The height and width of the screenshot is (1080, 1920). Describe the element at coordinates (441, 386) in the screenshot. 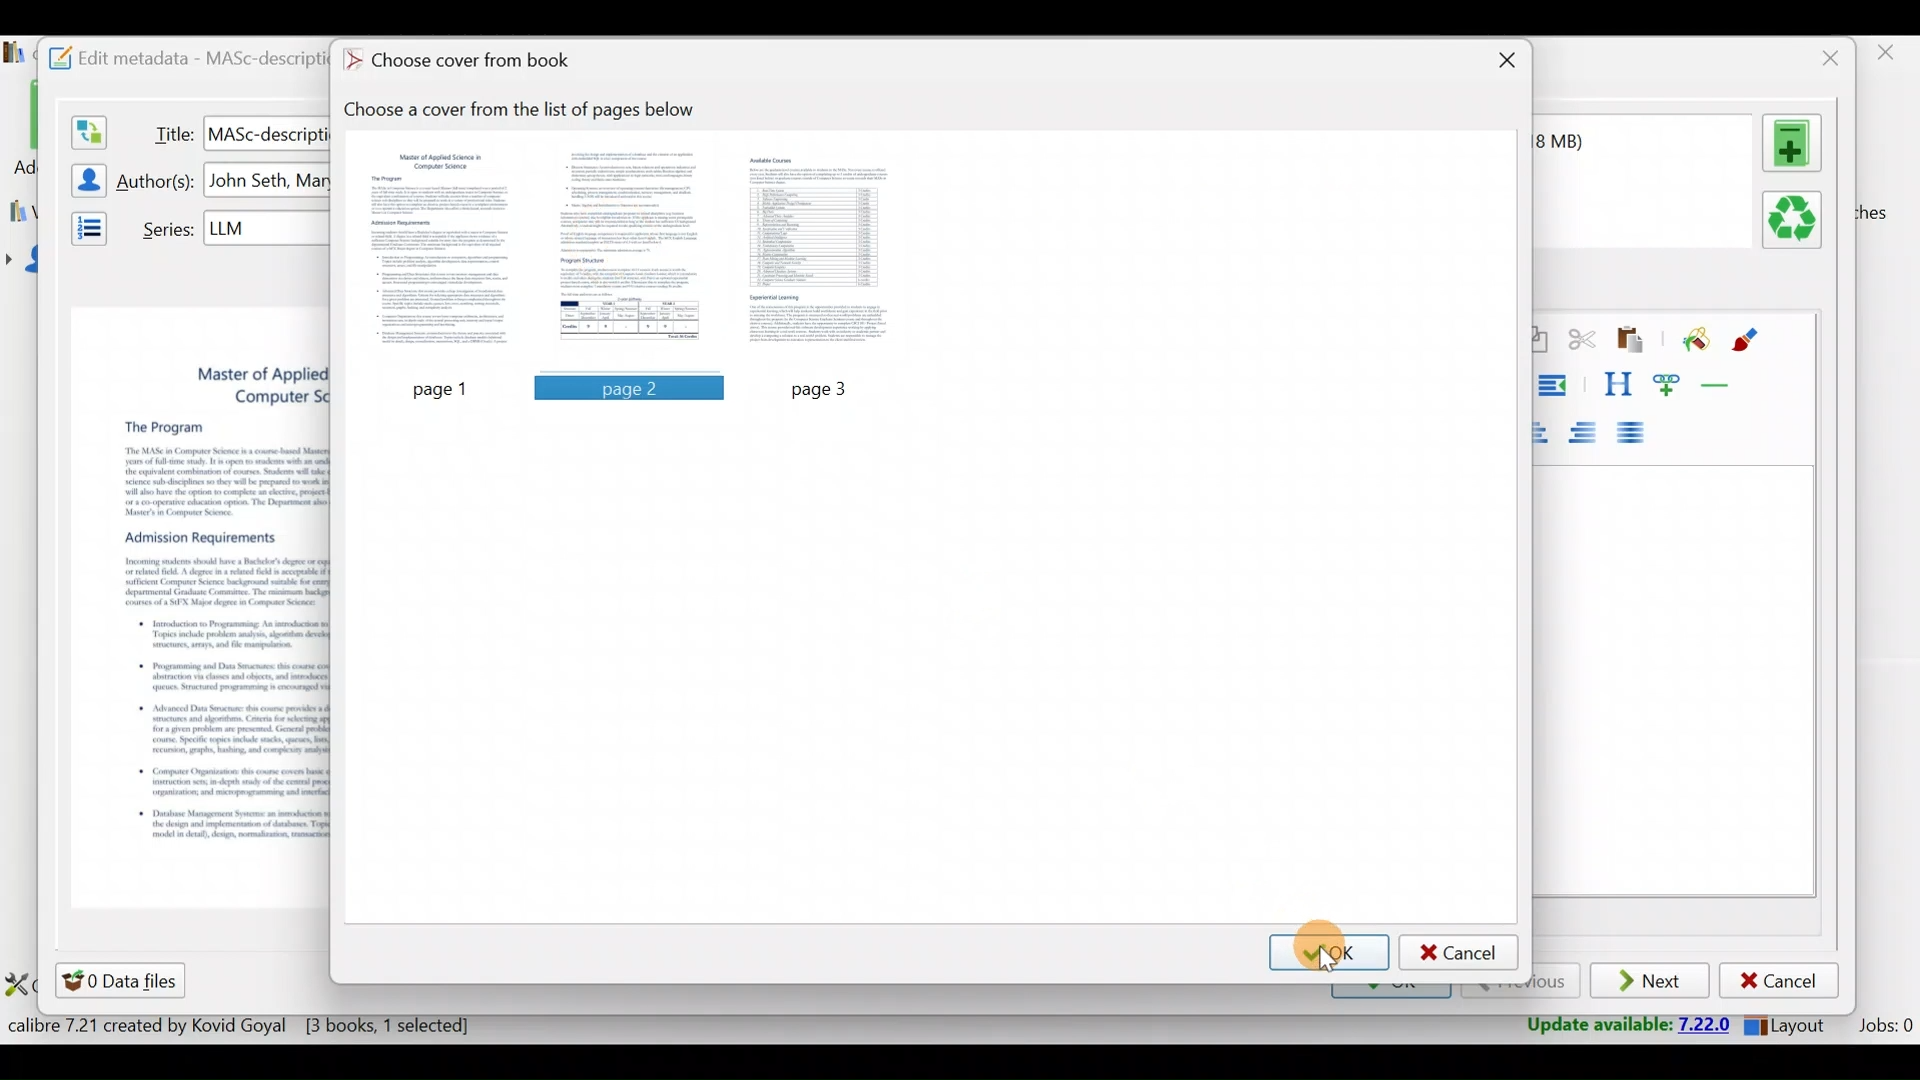

I see `` at that location.